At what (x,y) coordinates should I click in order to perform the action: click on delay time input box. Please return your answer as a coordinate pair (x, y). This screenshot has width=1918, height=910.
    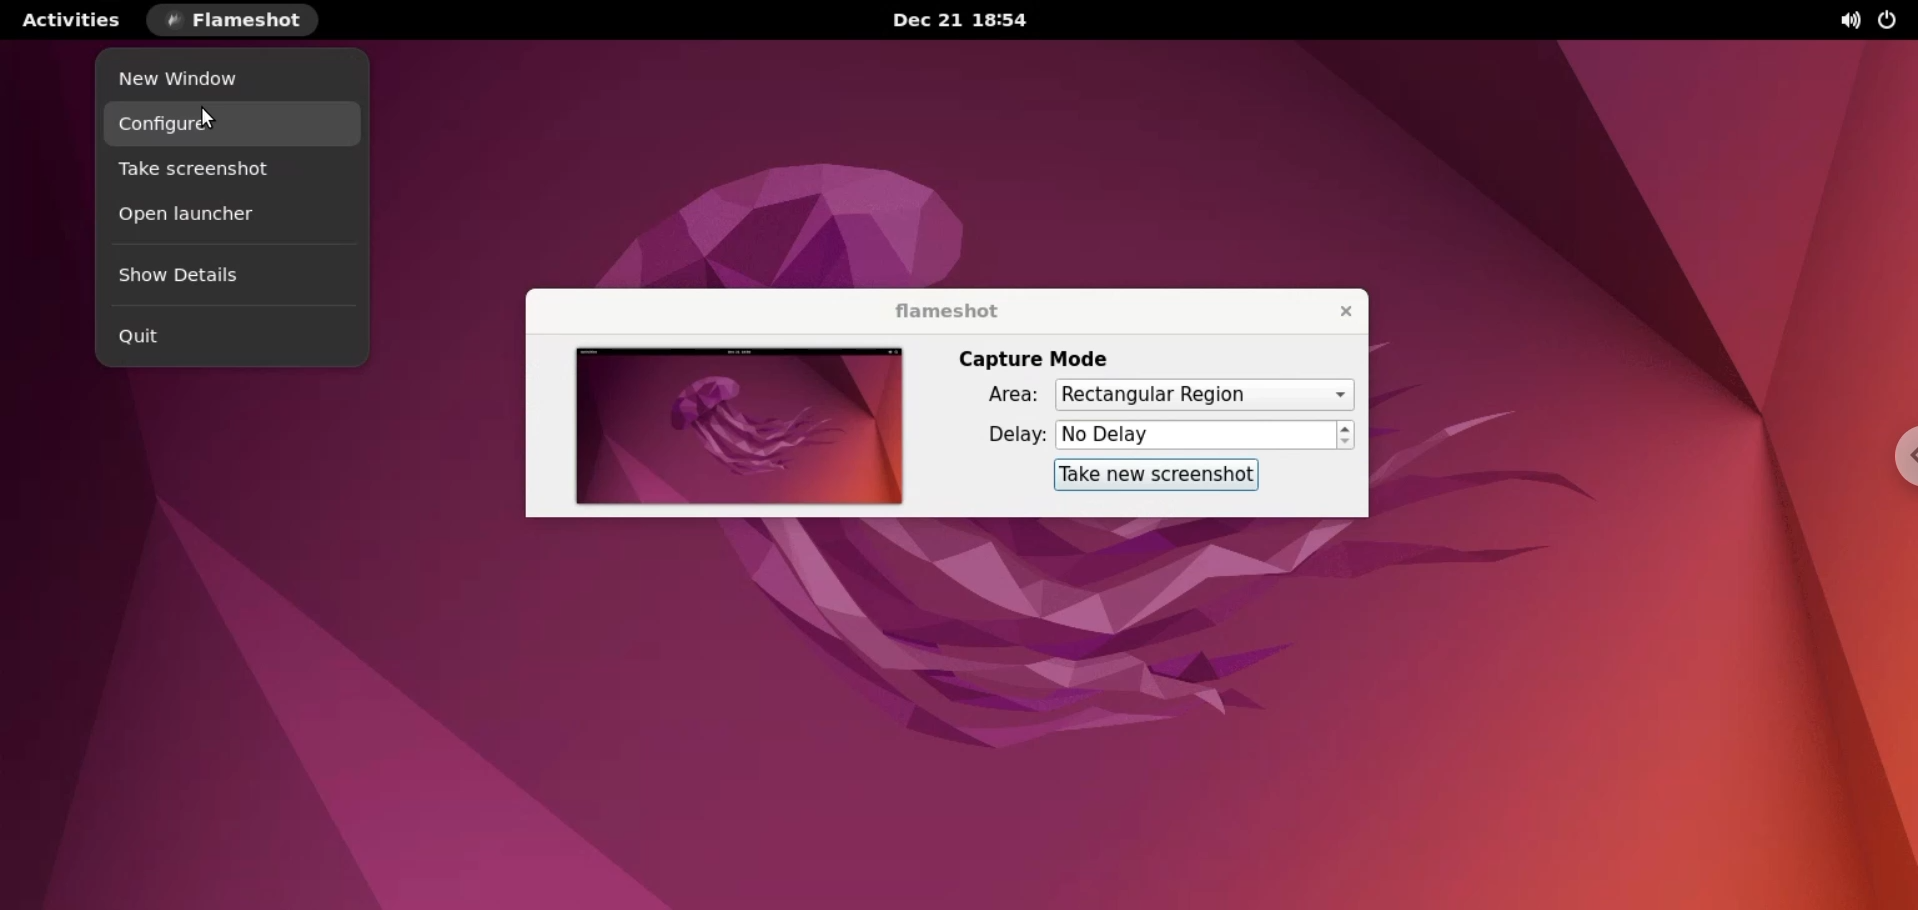
    Looking at the image, I should click on (1197, 436).